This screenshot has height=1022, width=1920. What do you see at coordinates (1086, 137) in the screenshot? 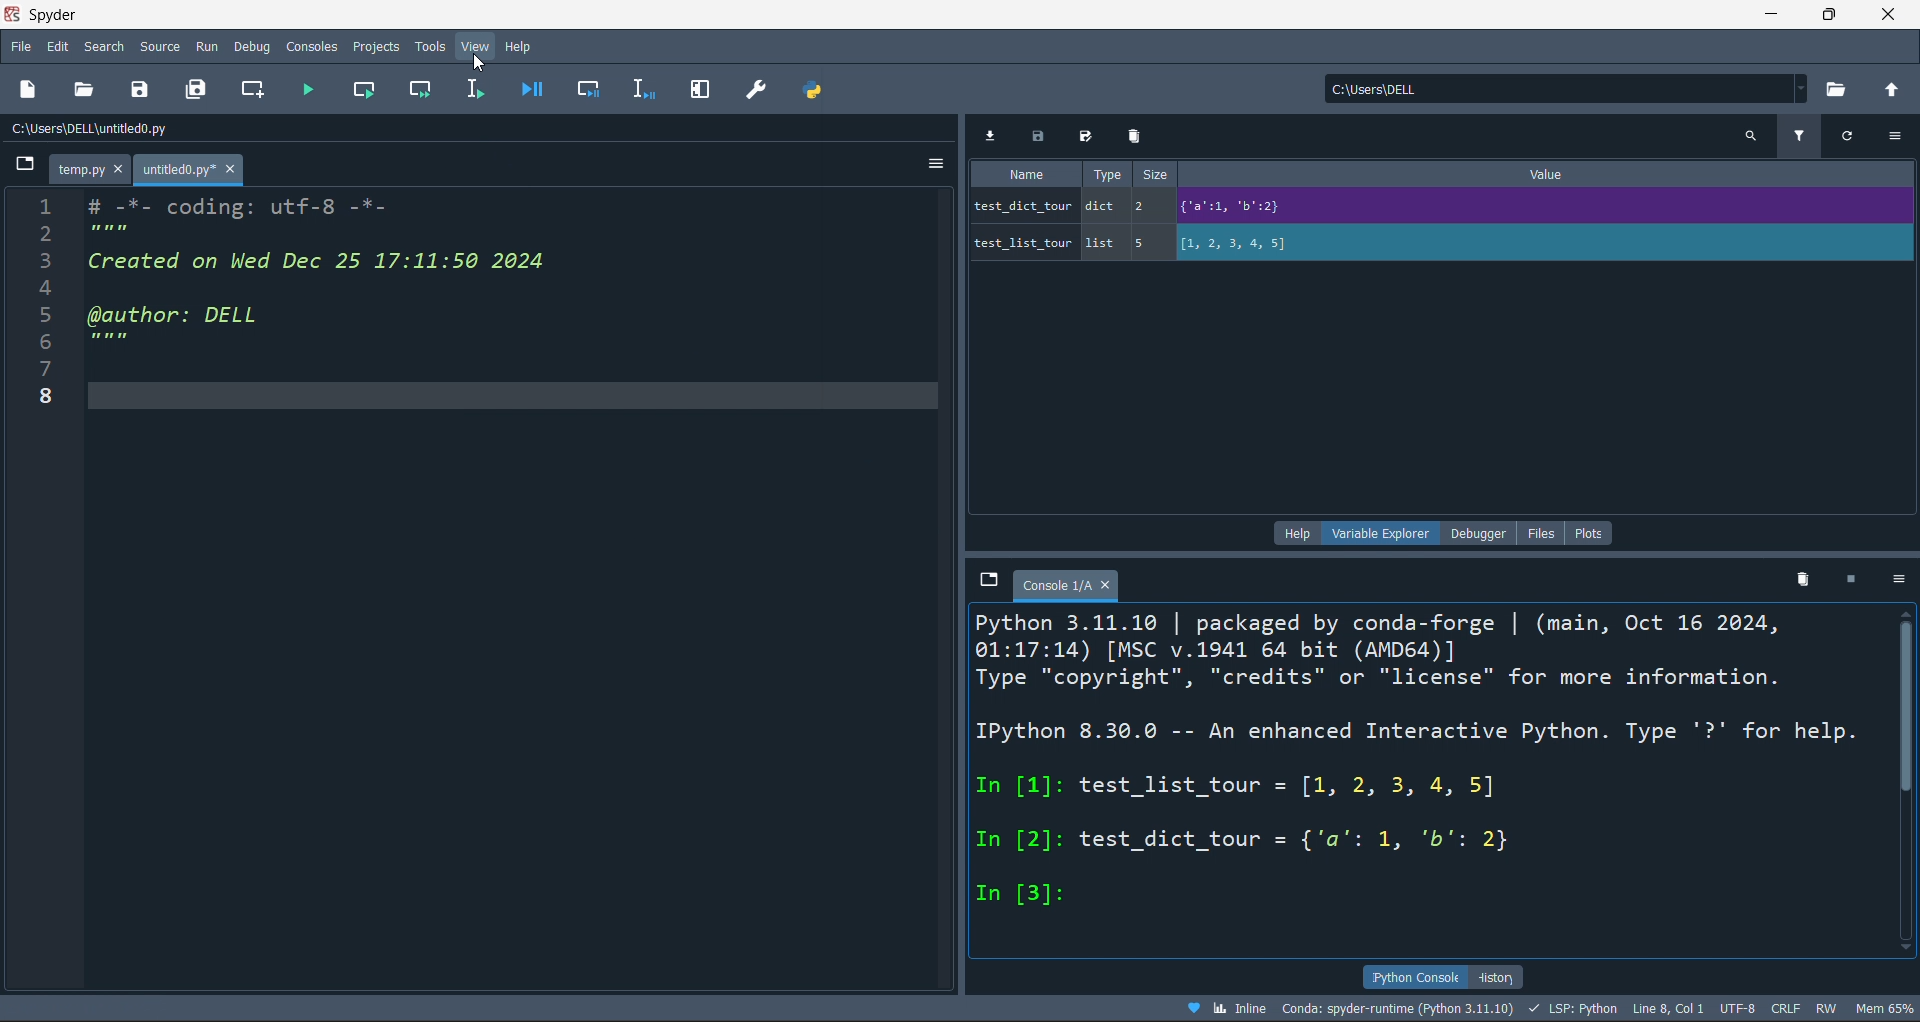
I see `save all` at bounding box center [1086, 137].